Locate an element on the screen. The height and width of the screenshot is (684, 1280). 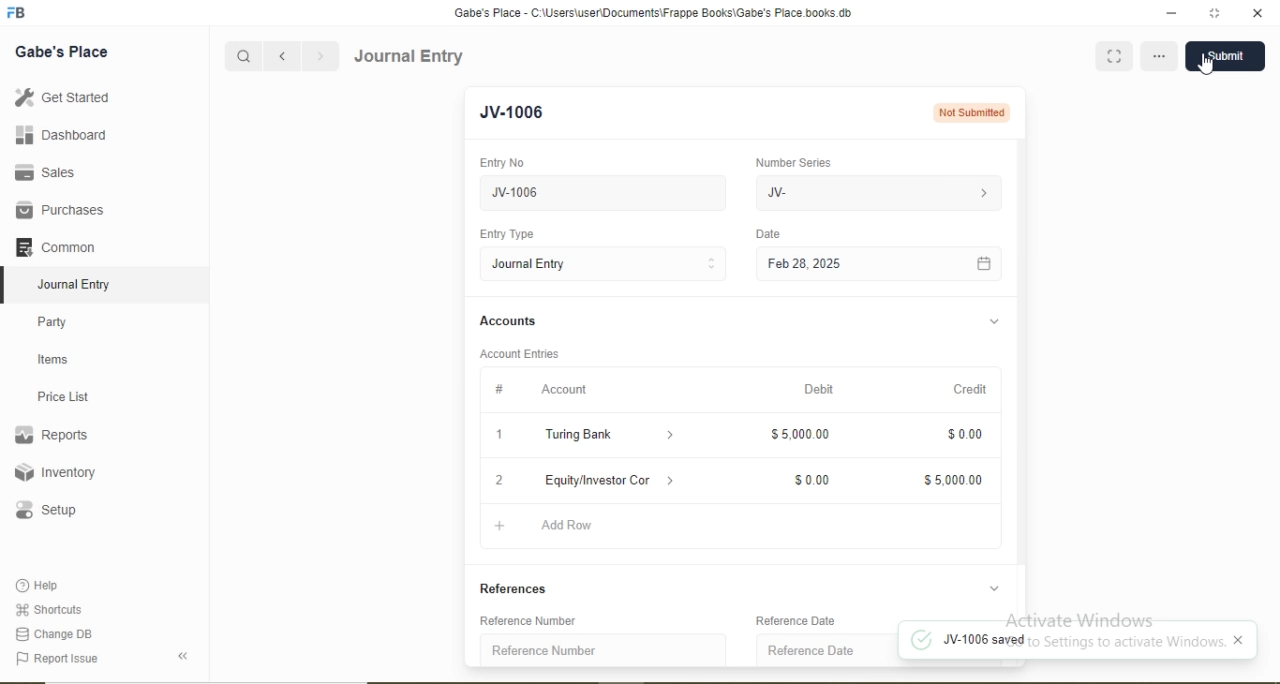
Cursor is located at coordinates (1210, 68).